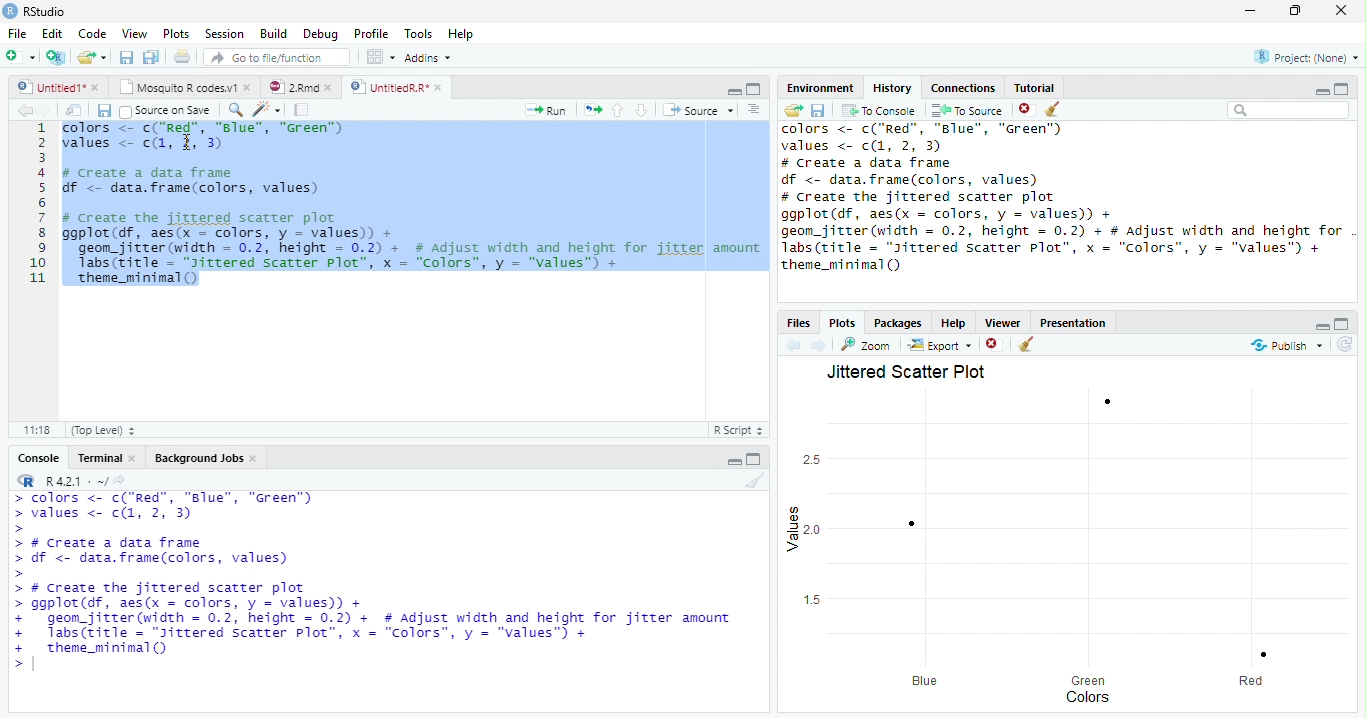 This screenshot has width=1366, height=718. I want to click on UntitledR.R*, so click(388, 88).